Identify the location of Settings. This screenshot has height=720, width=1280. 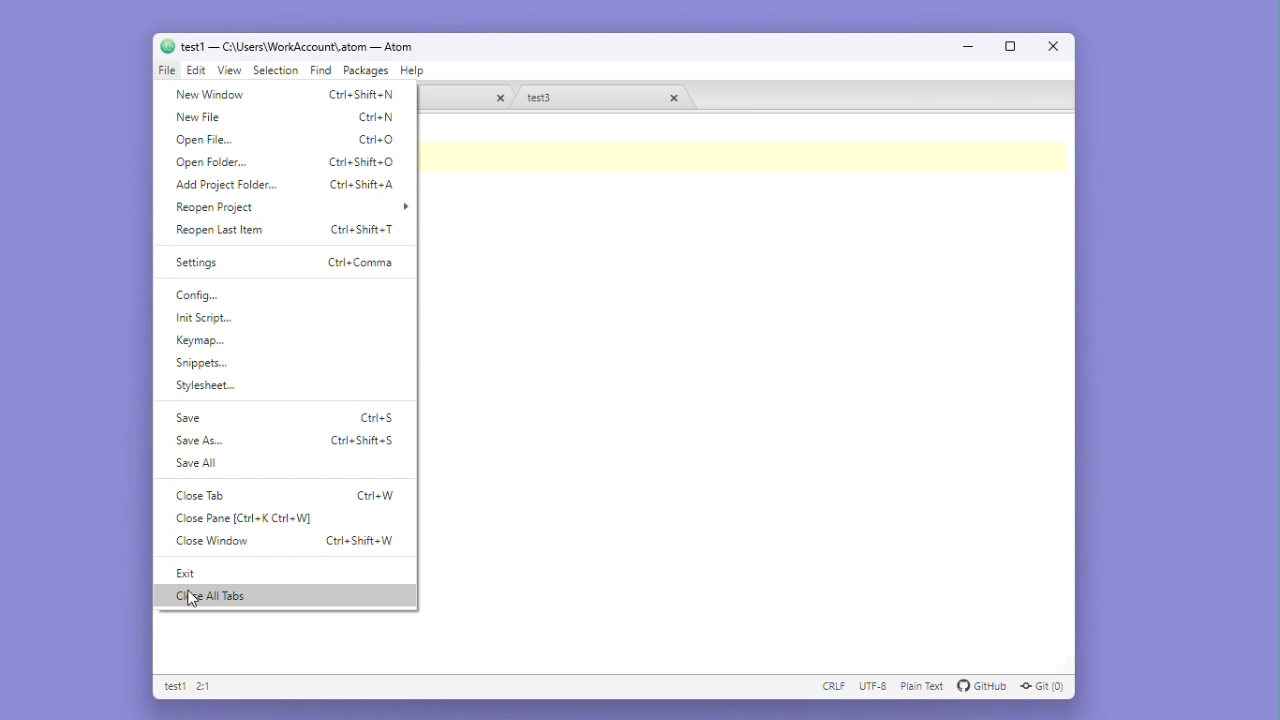
(201, 263).